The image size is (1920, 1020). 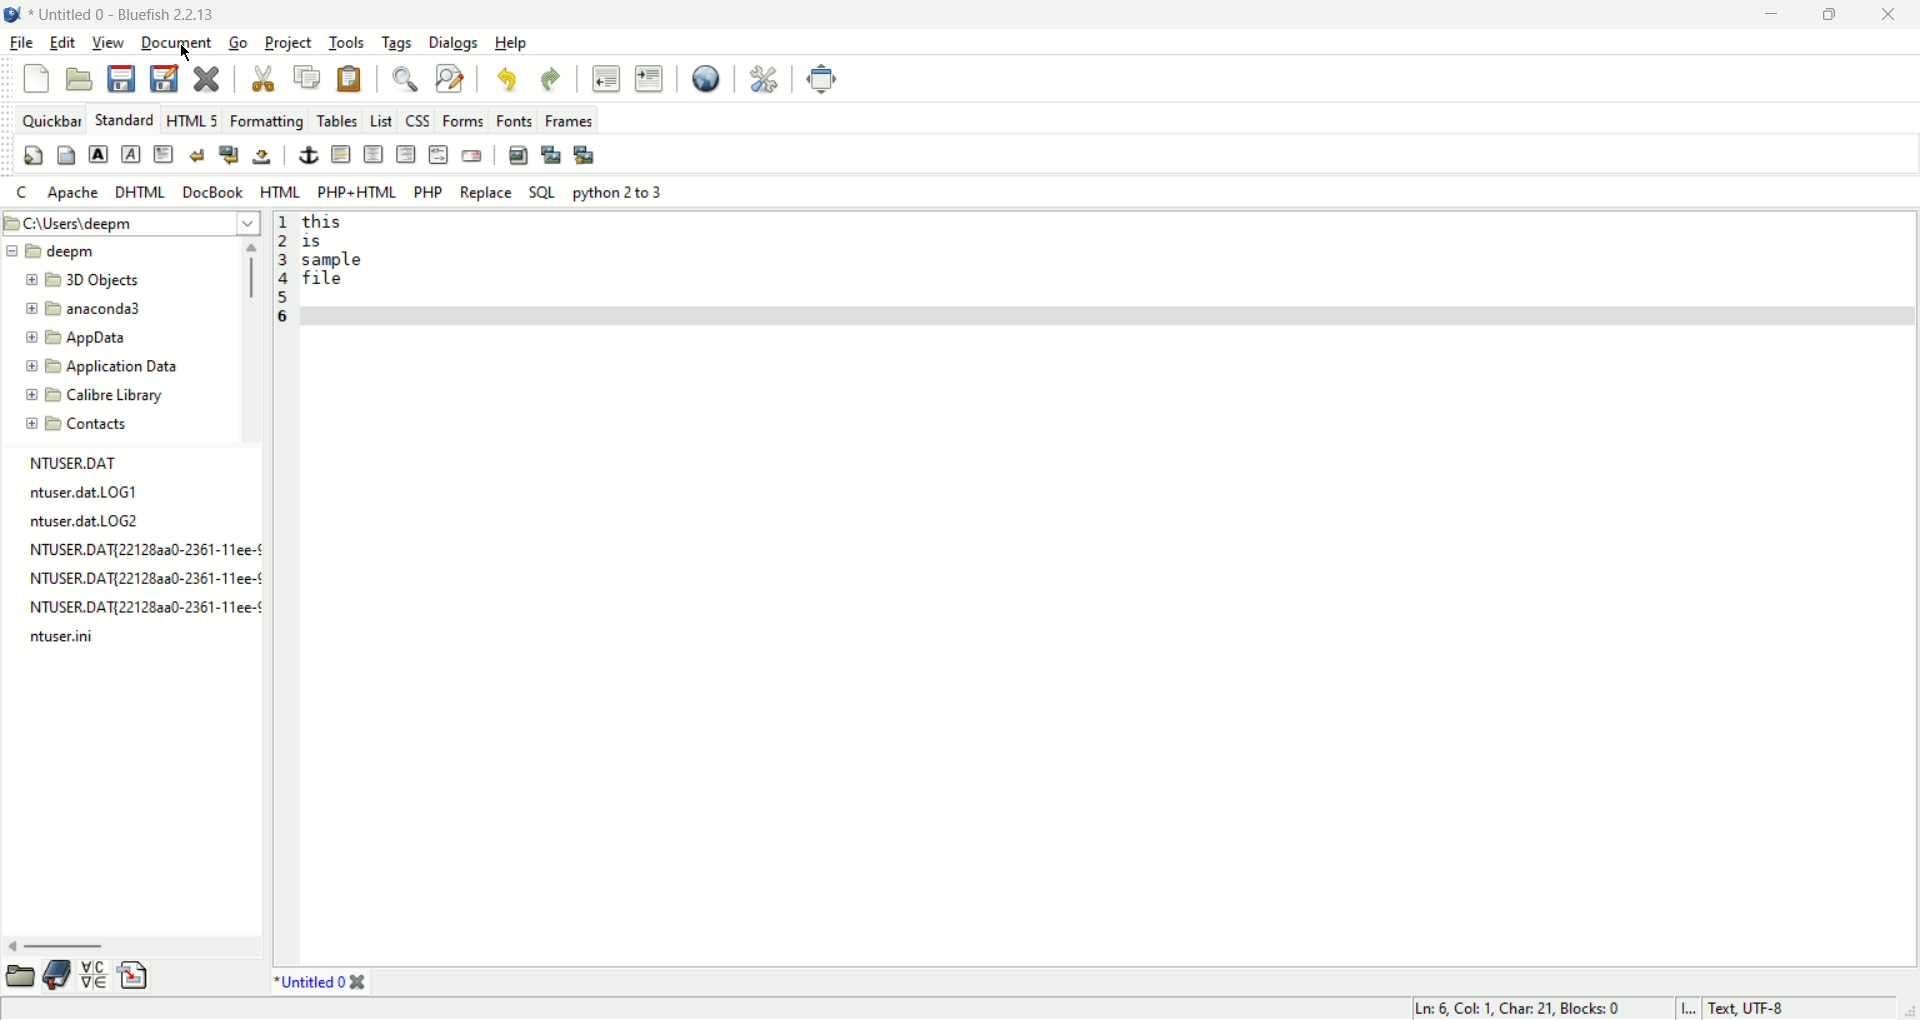 What do you see at coordinates (83, 280) in the screenshot?
I see `3D object` at bounding box center [83, 280].